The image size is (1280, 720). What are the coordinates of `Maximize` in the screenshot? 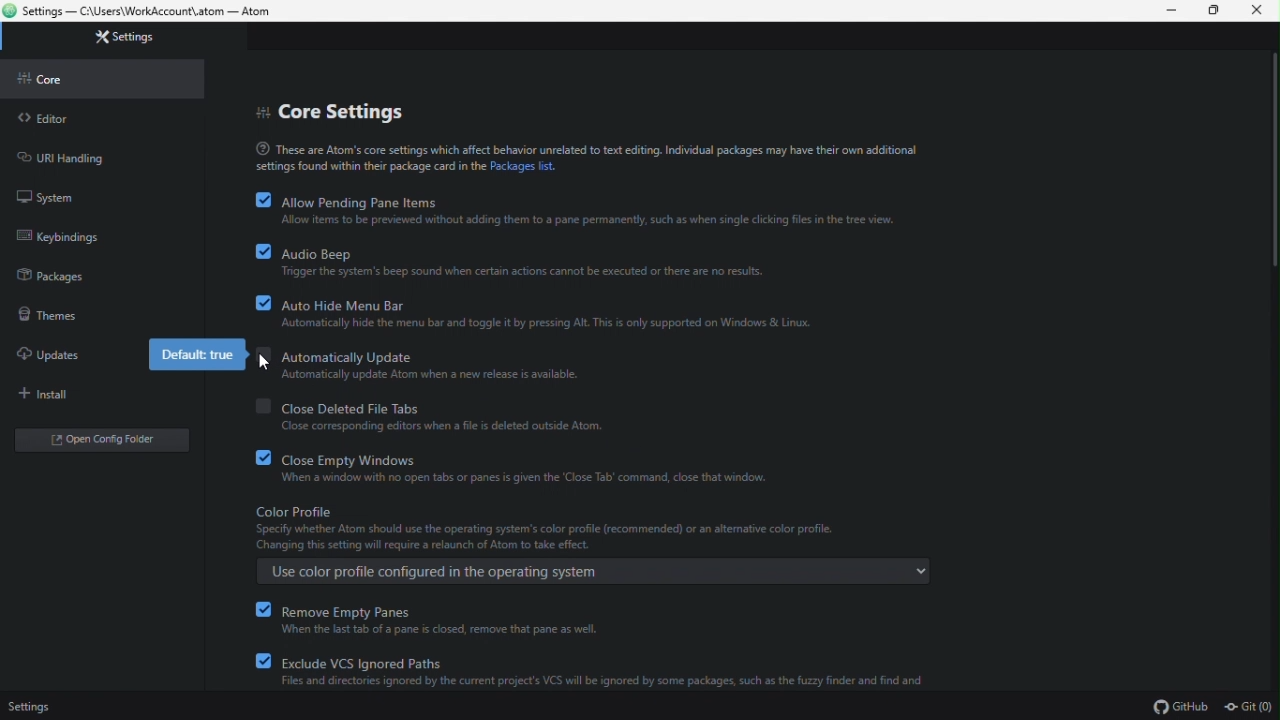 It's located at (1213, 12).